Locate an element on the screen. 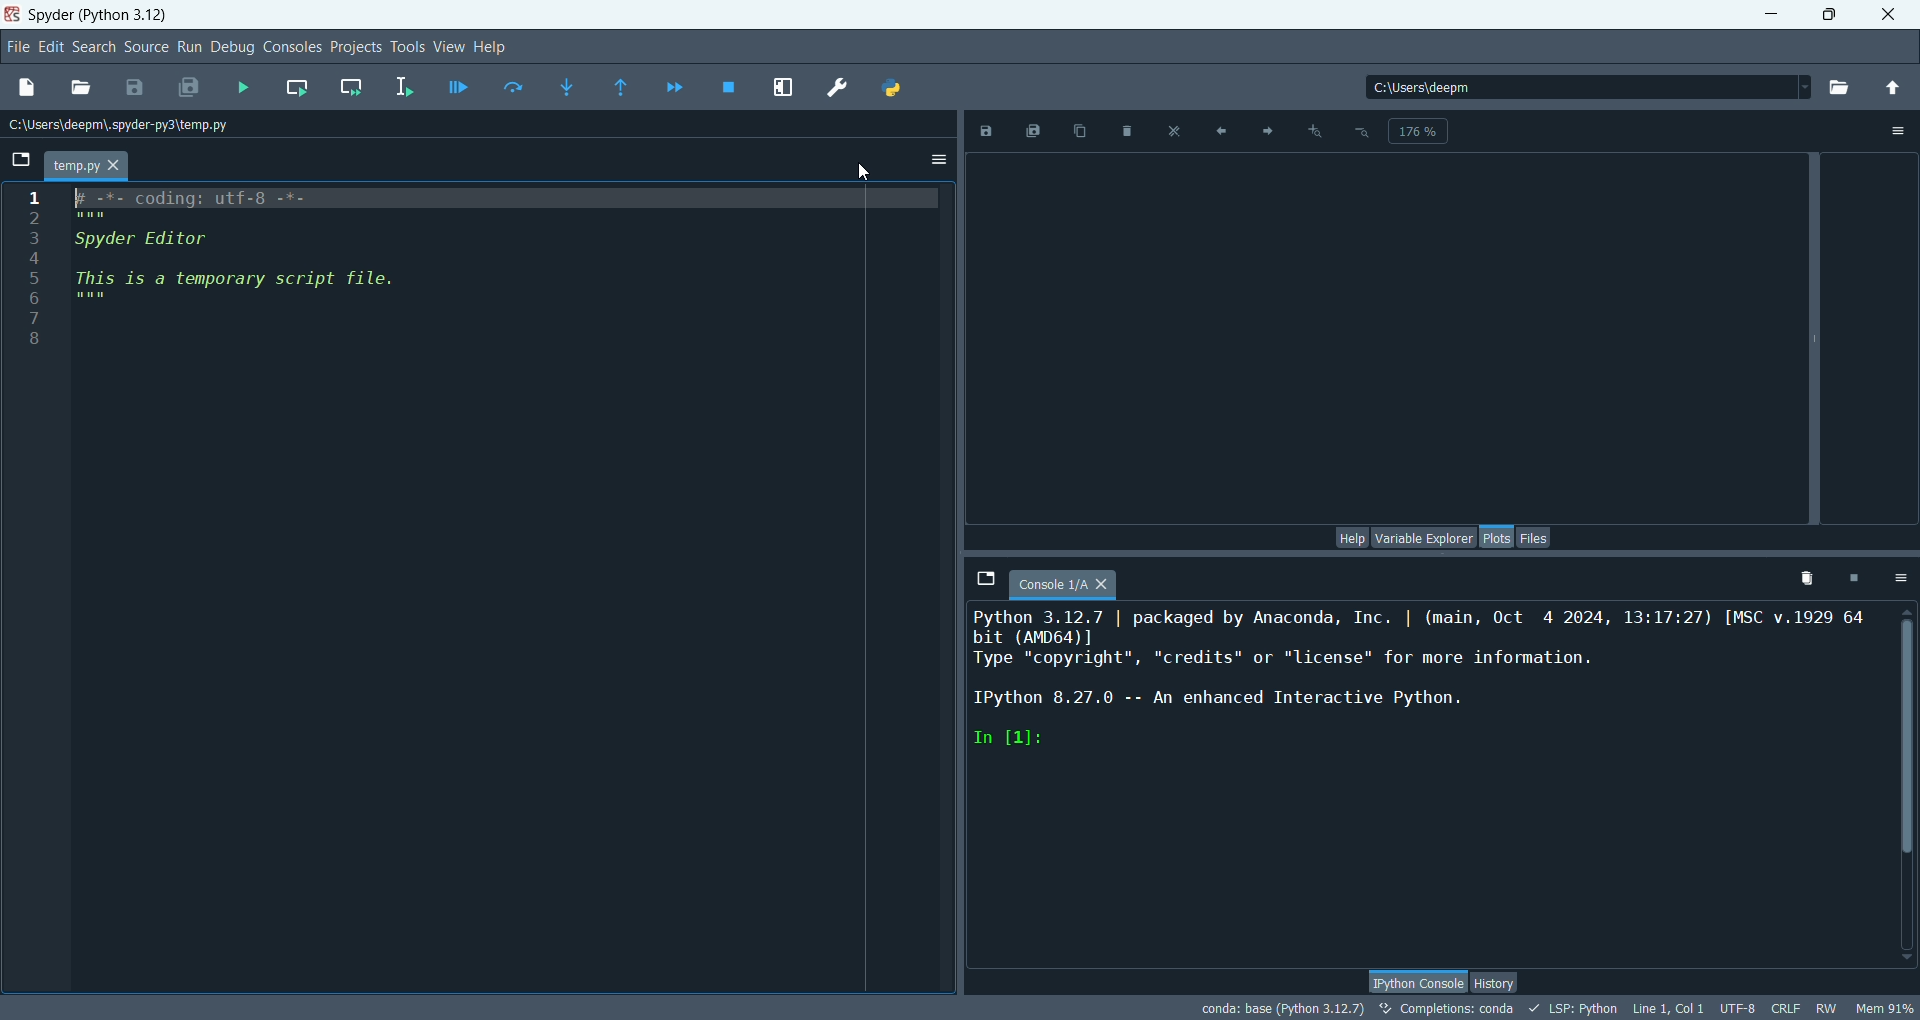 The image size is (1920, 1020). projects is located at coordinates (359, 45).